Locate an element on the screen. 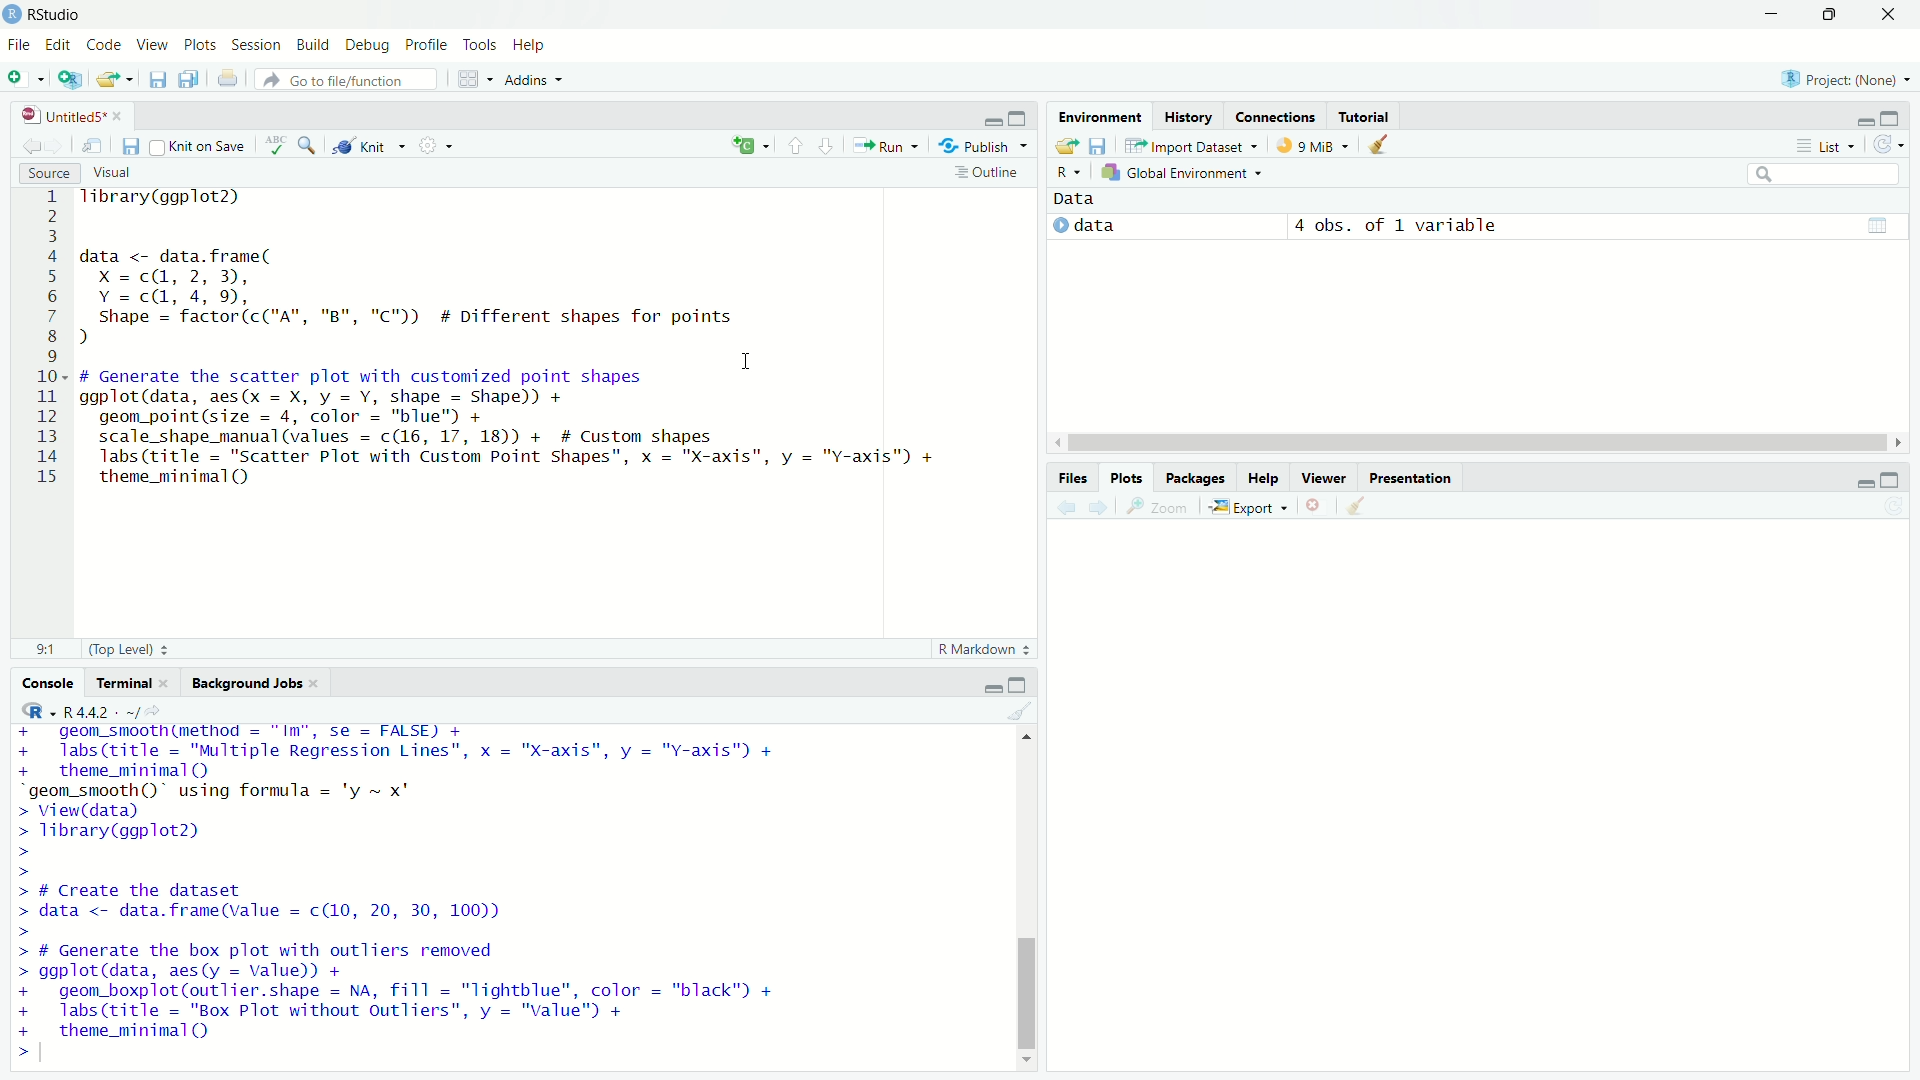 The image size is (1920, 1080). Global Environment is located at coordinates (1182, 174).